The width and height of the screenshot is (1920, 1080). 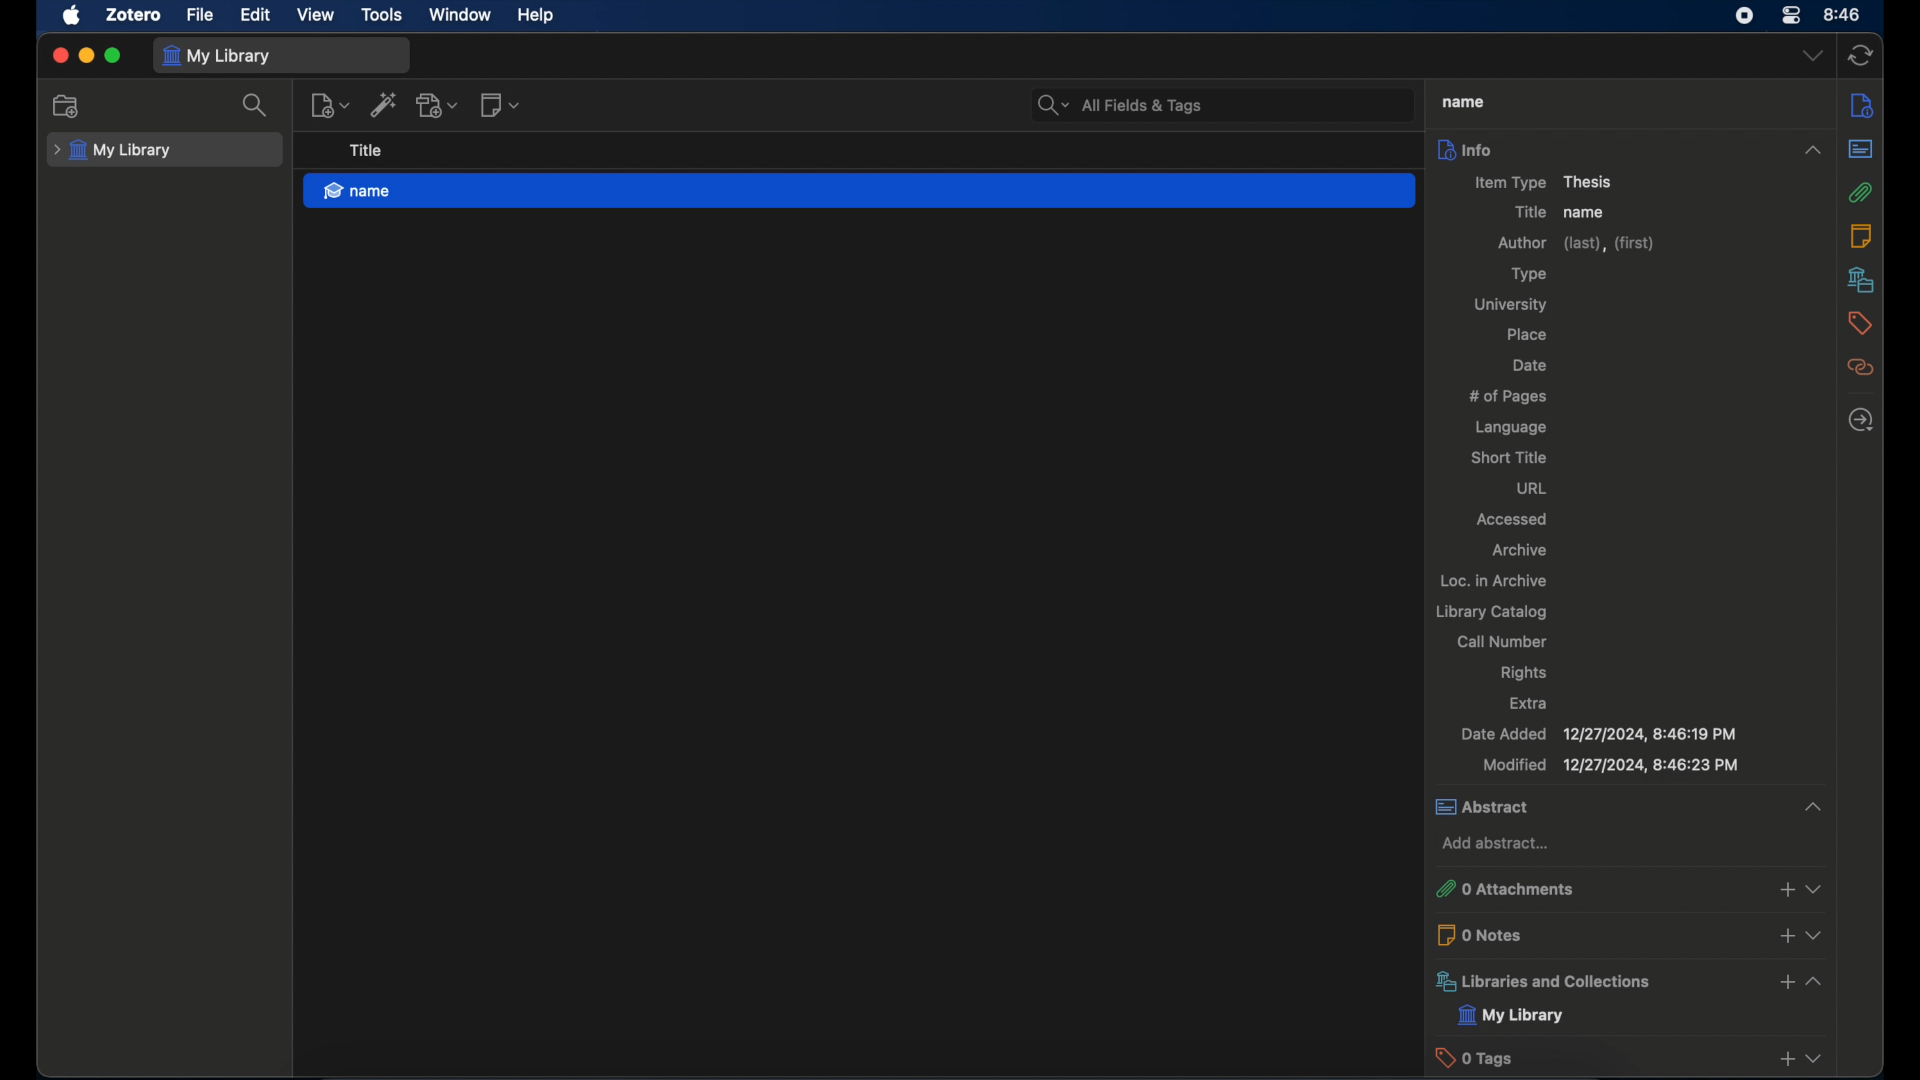 What do you see at coordinates (1511, 428) in the screenshot?
I see `language` at bounding box center [1511, 428].